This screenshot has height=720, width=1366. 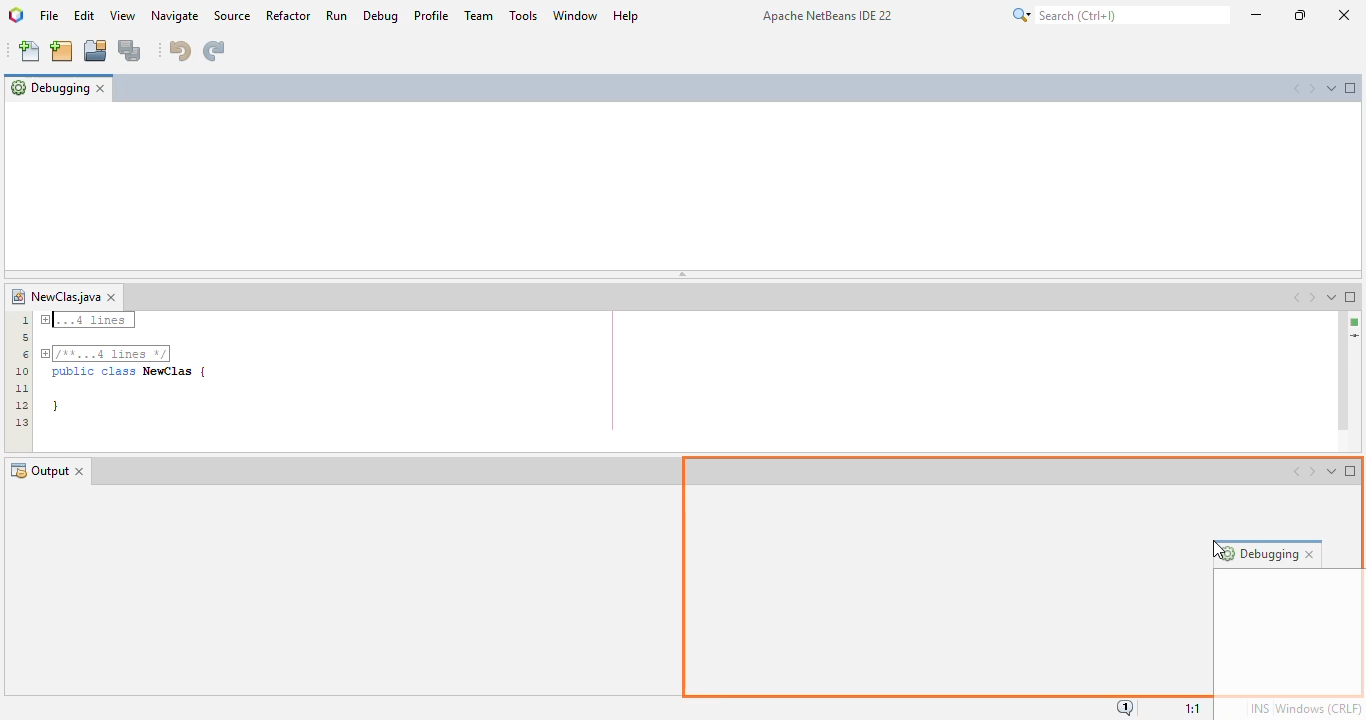 I want to click on insert mode, so click(x=1259, y=708).